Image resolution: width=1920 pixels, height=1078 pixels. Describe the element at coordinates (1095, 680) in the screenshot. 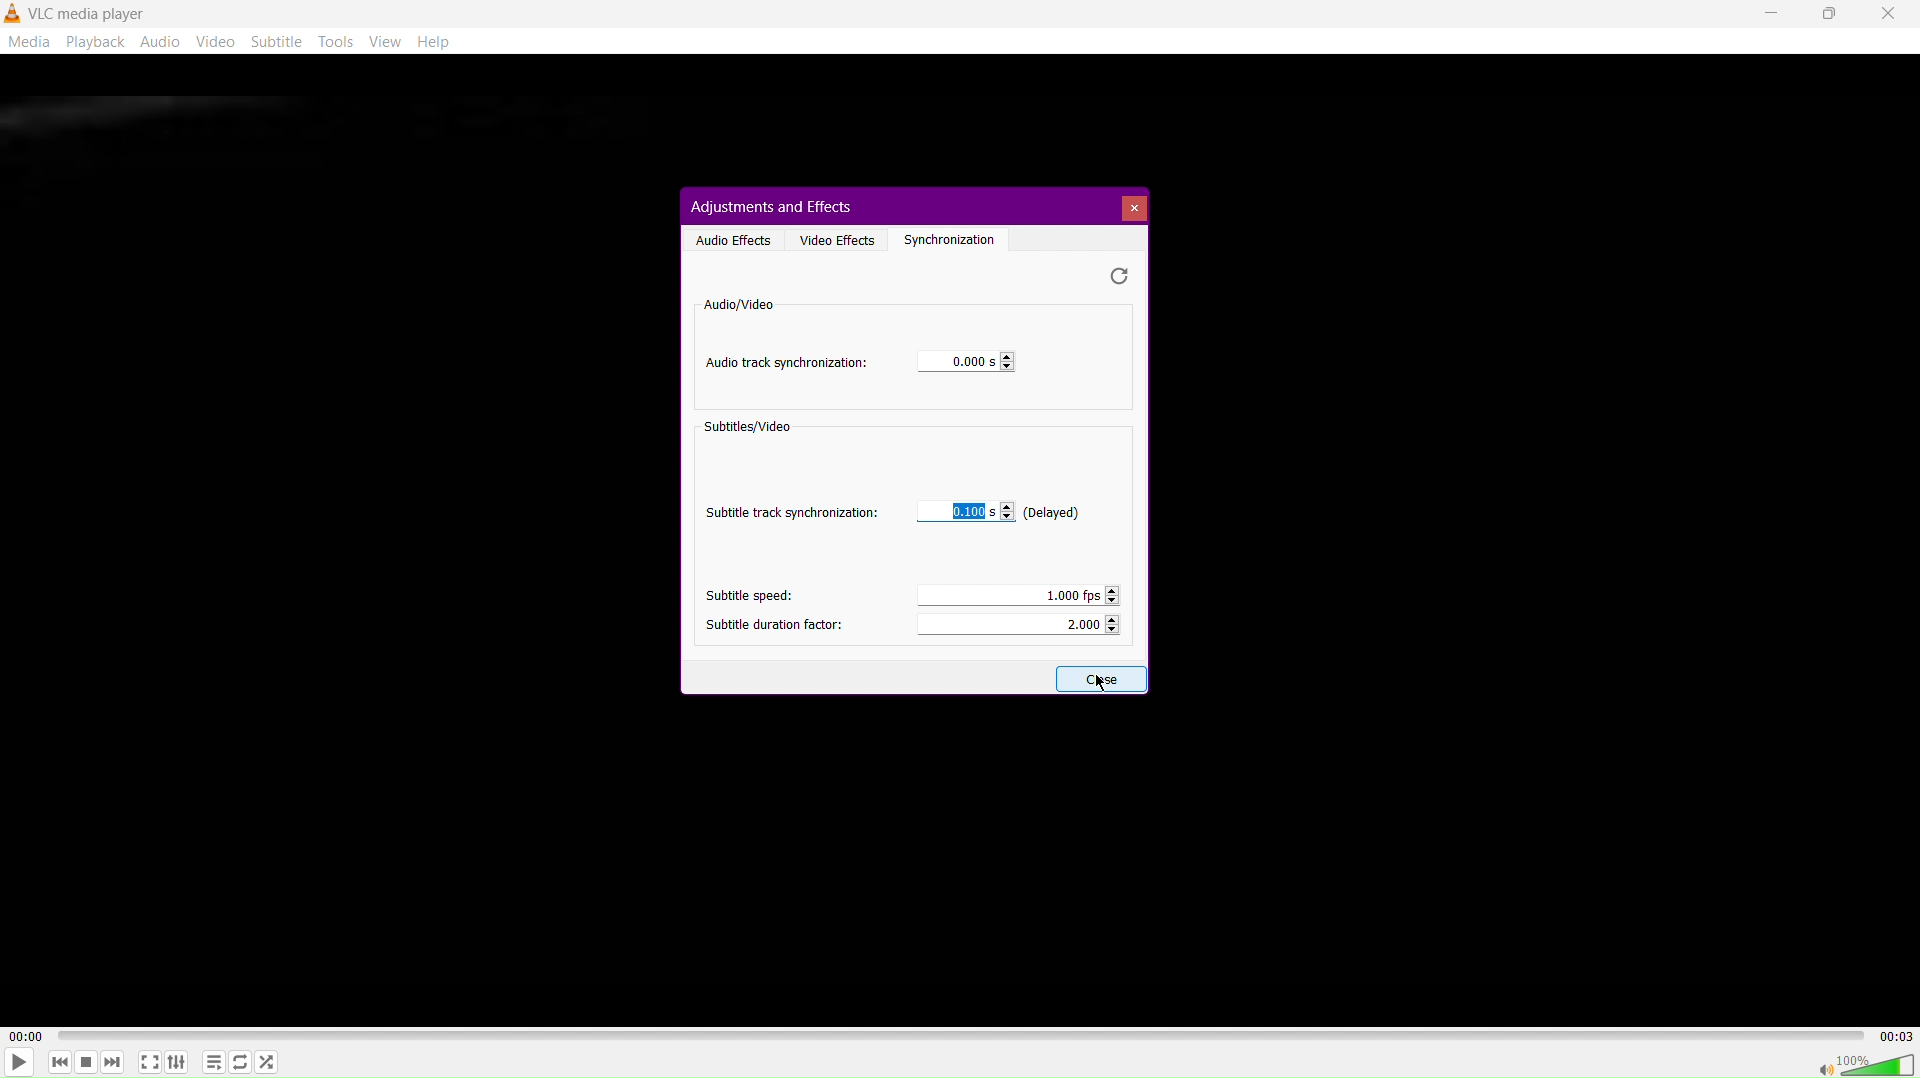

I see `close` at that location.